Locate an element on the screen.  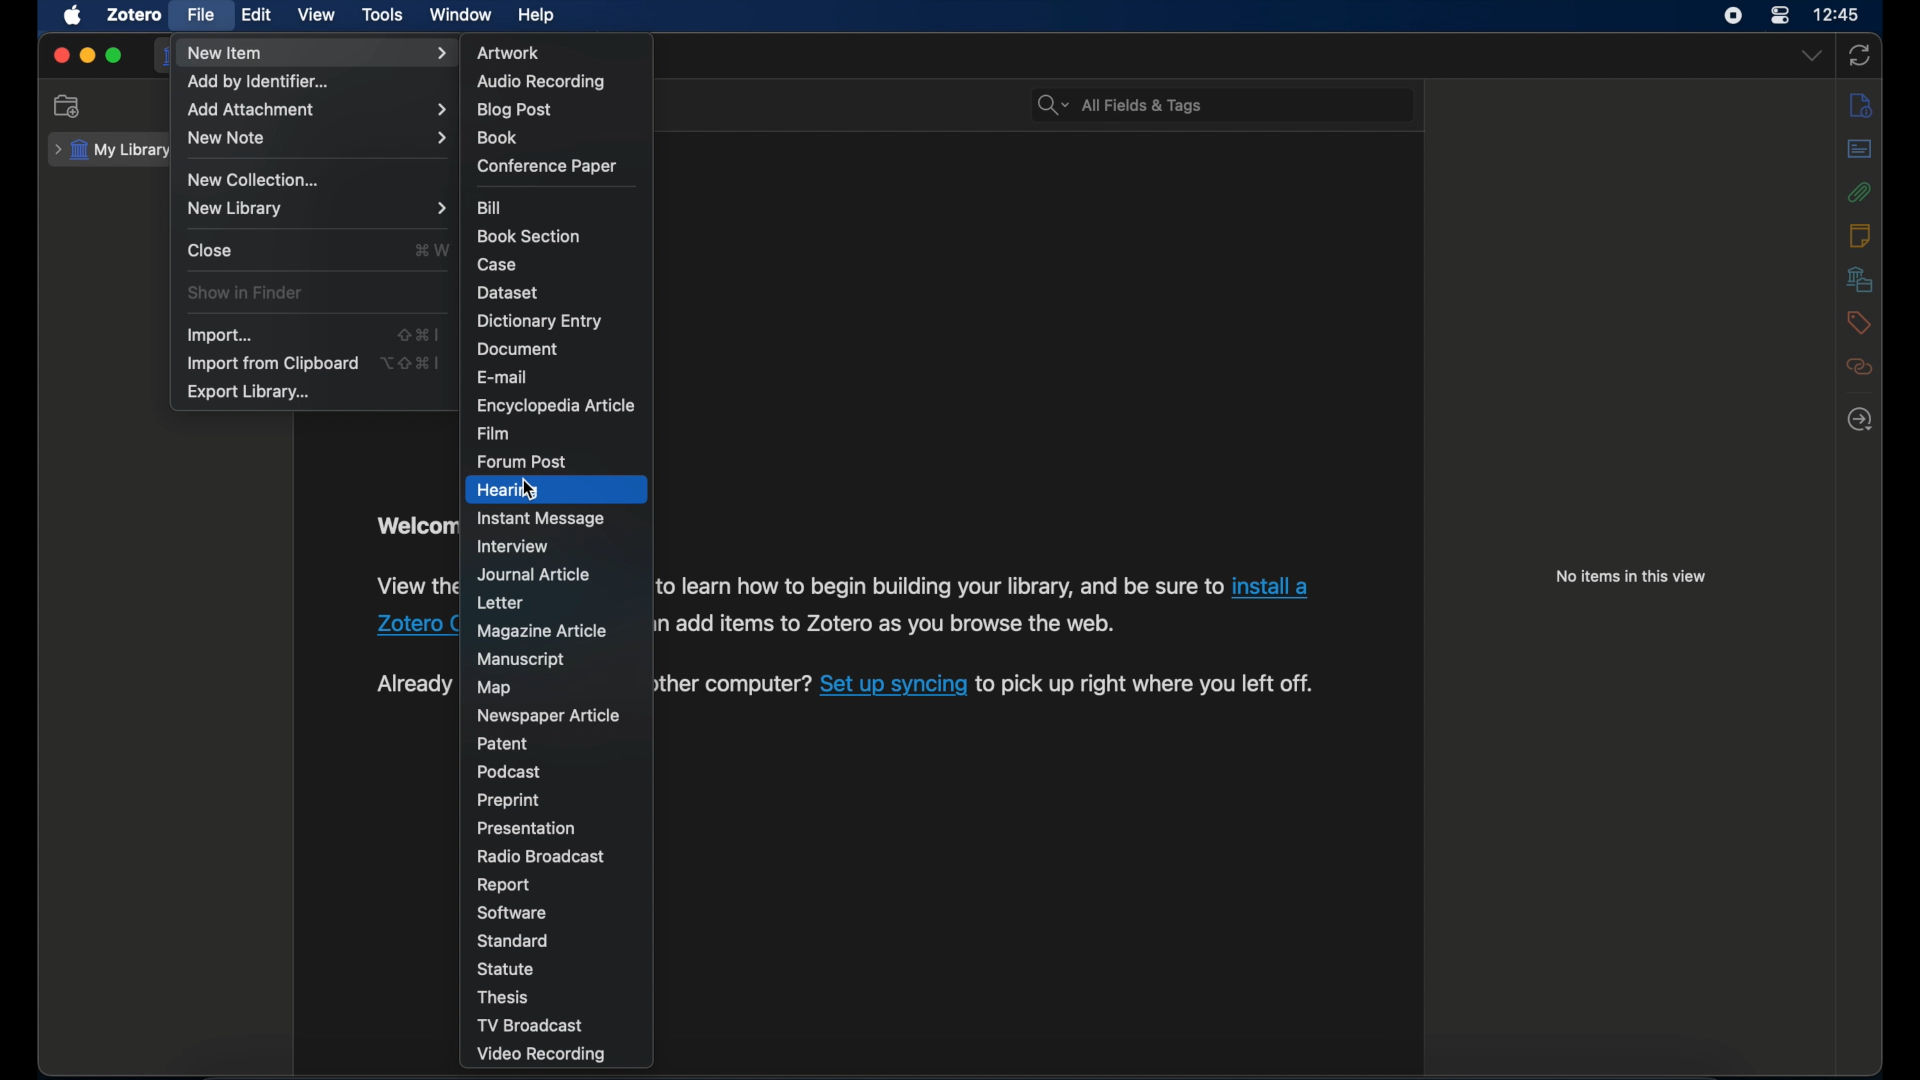
hearing is located at coordinates (506, 490).